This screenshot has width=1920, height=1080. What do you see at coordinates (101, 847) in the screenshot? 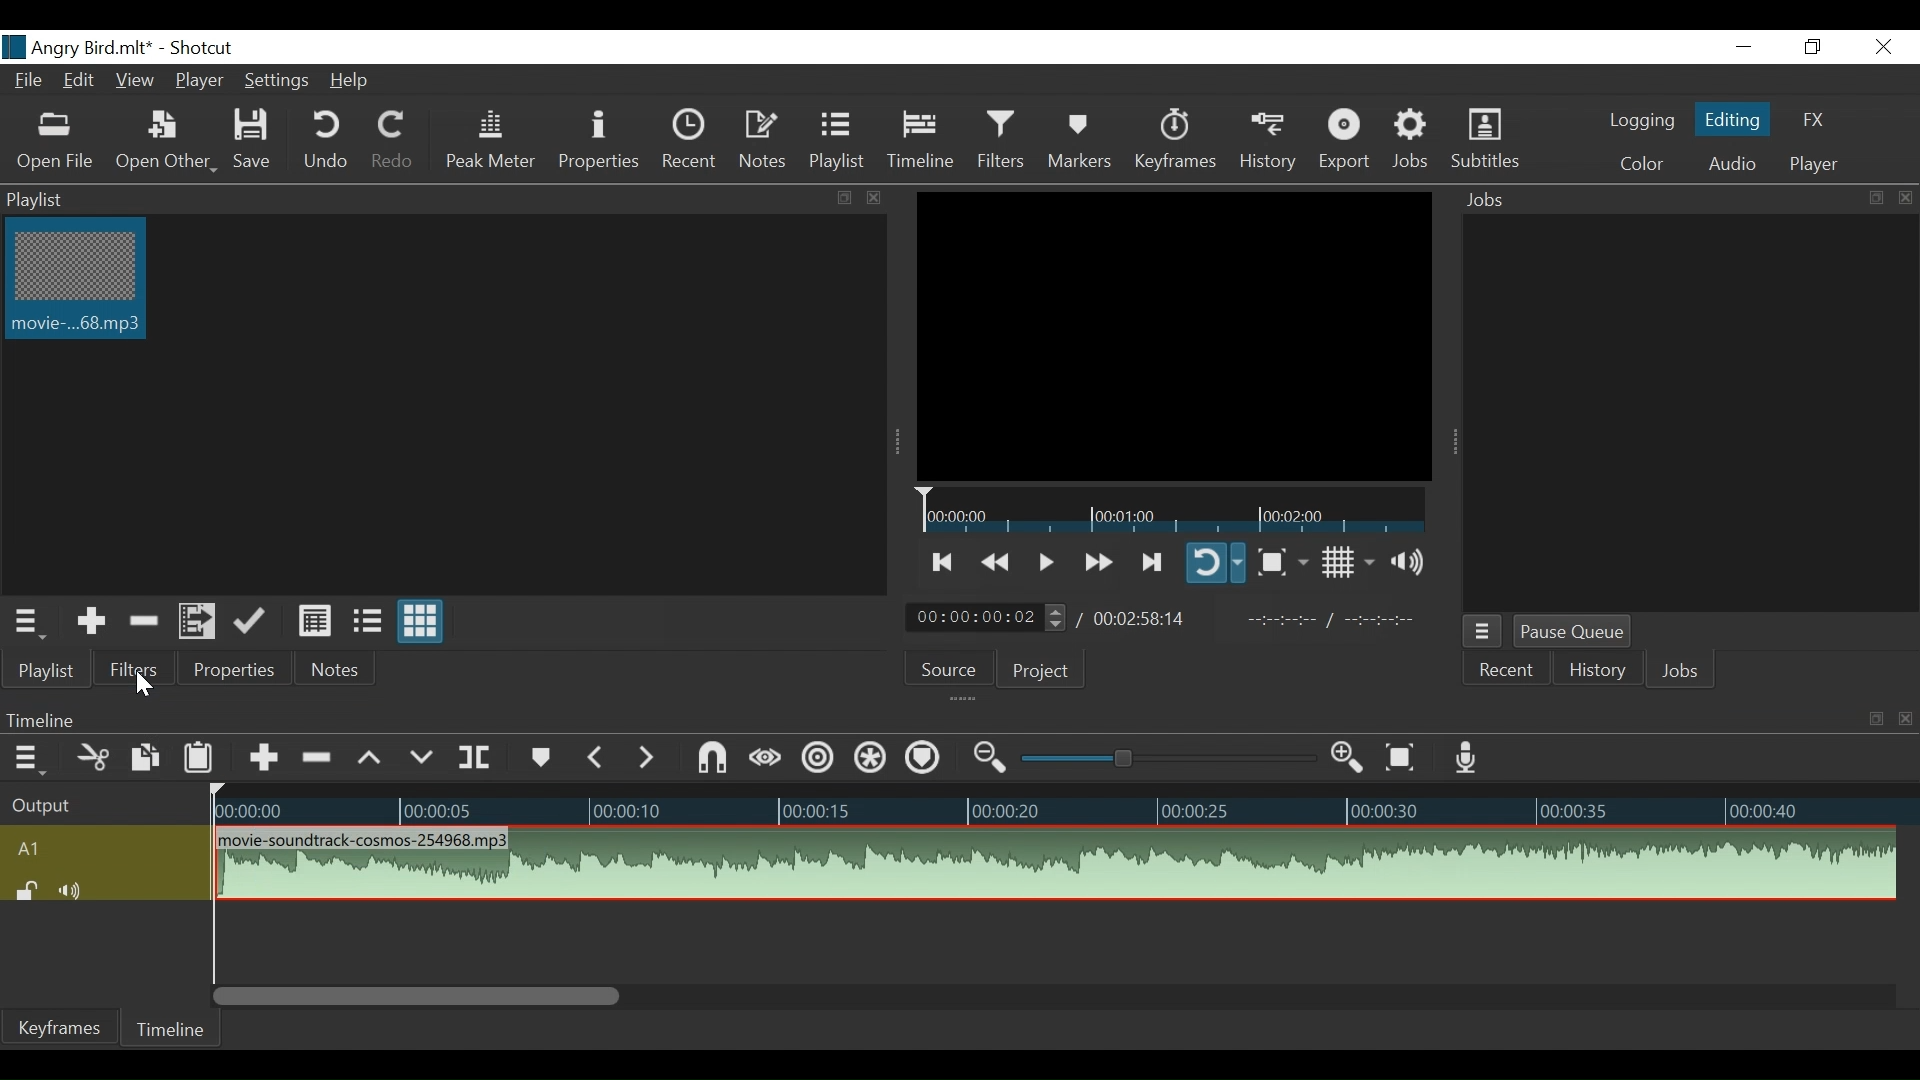
I see `A1` at bounding box center [101, 847].